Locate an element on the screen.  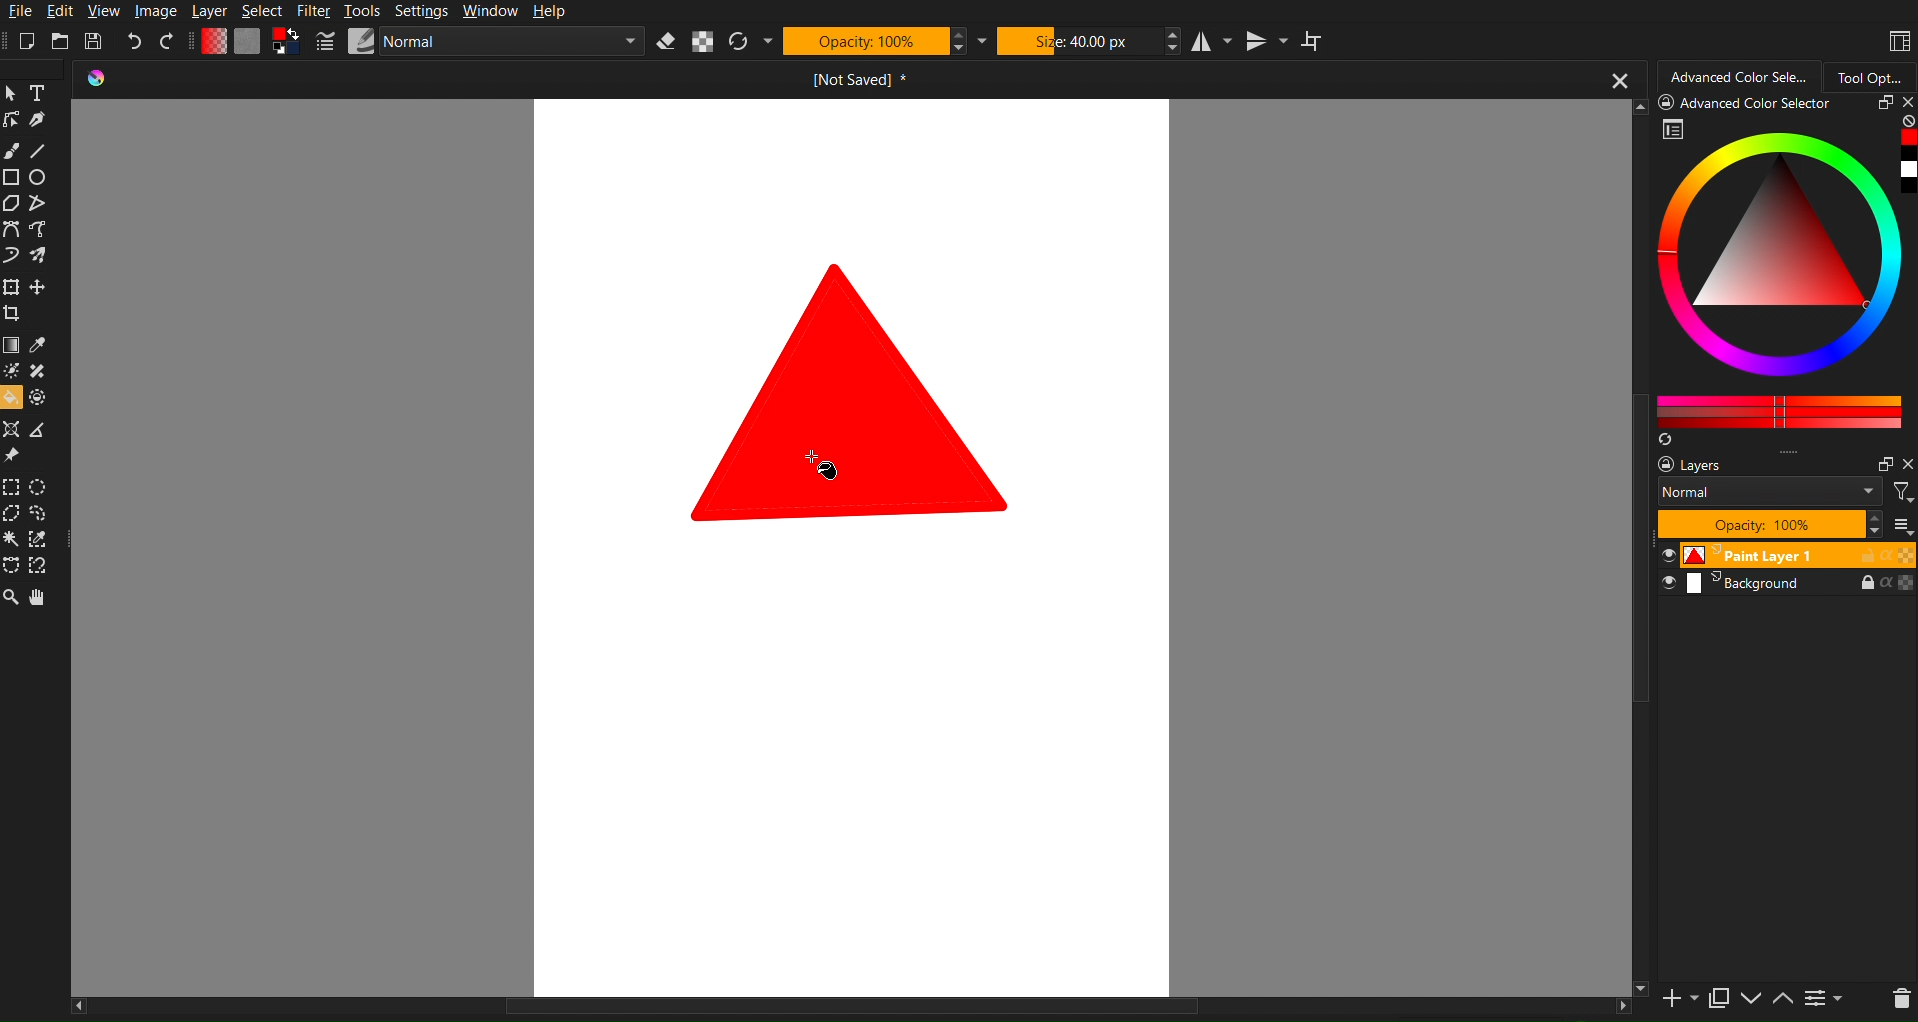
Alpha is located at coordinates (703, 42).